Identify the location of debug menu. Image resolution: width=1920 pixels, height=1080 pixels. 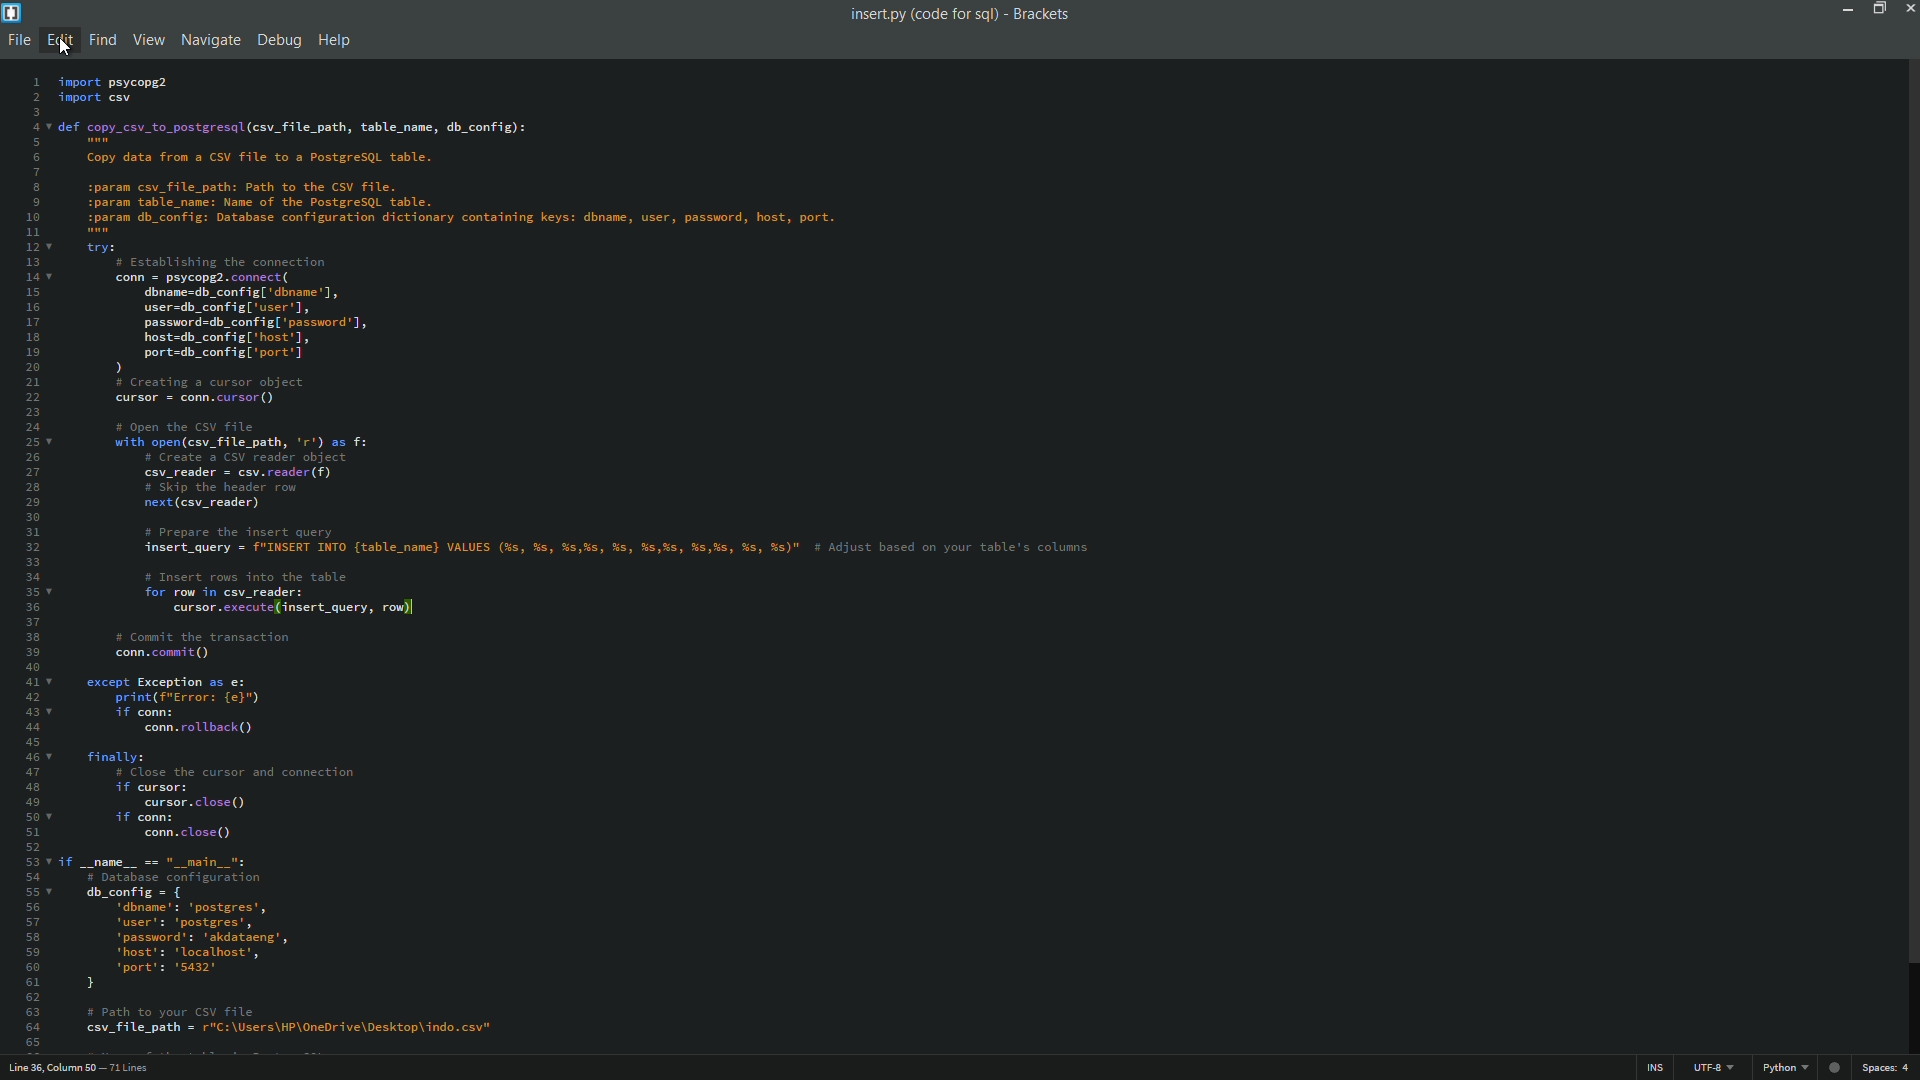
(278, 40).